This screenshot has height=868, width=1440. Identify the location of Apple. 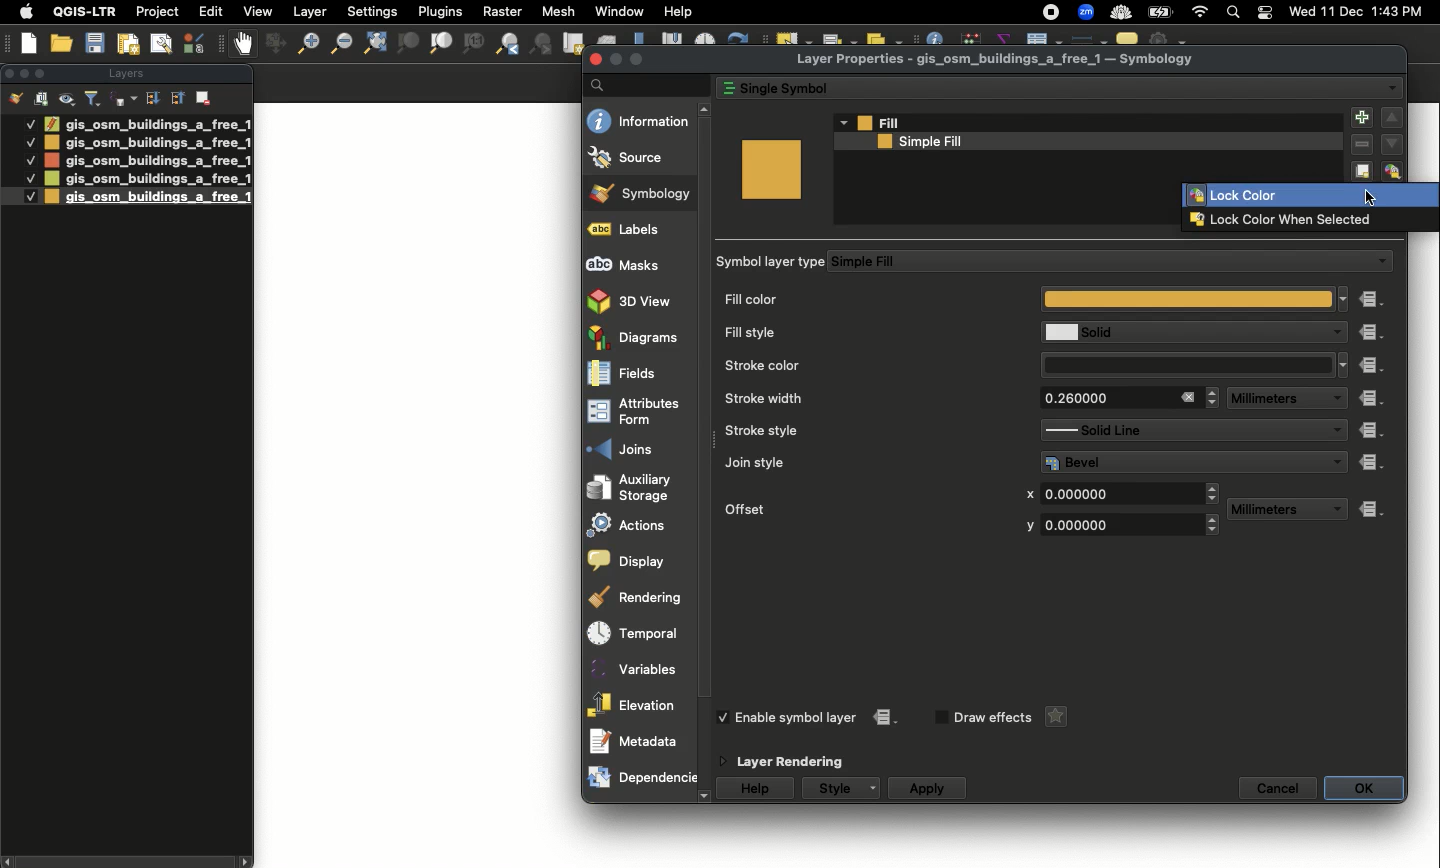
(23, 12).